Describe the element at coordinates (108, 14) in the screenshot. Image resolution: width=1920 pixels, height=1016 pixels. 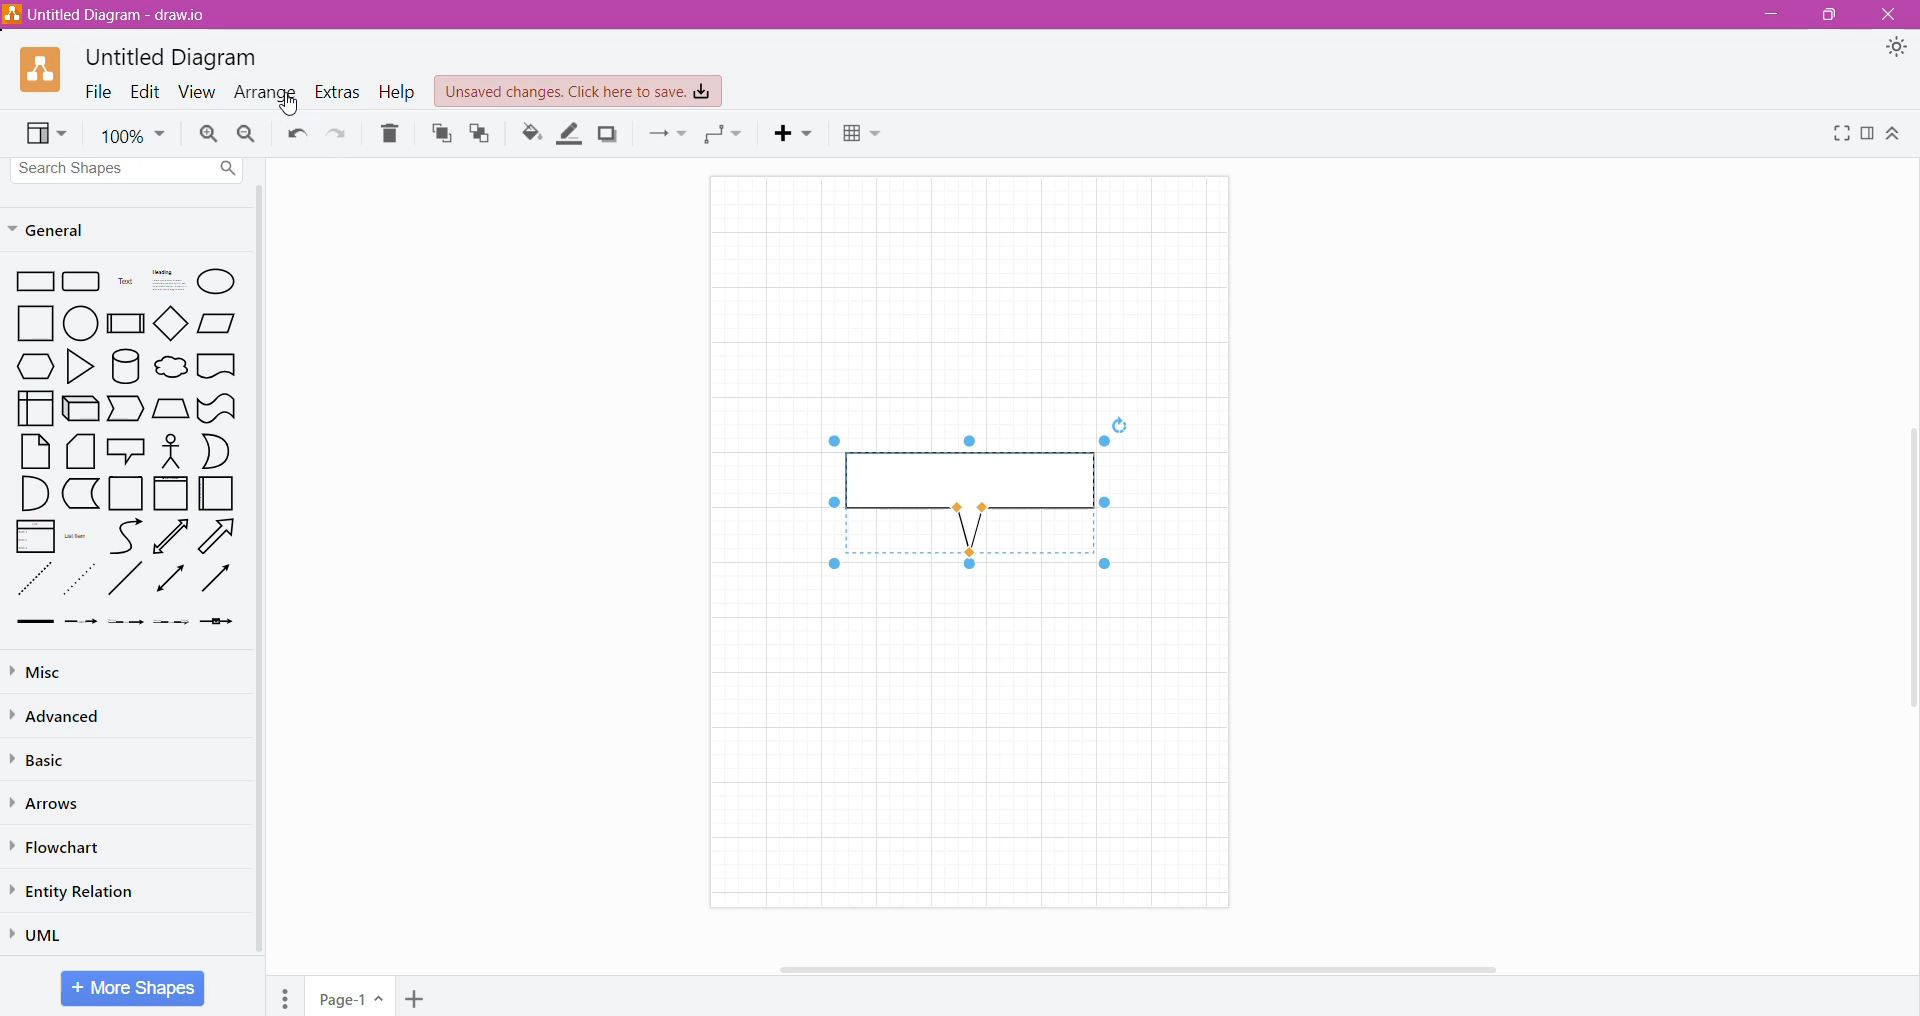
I see `Diagram Name - Application Name` at that location.